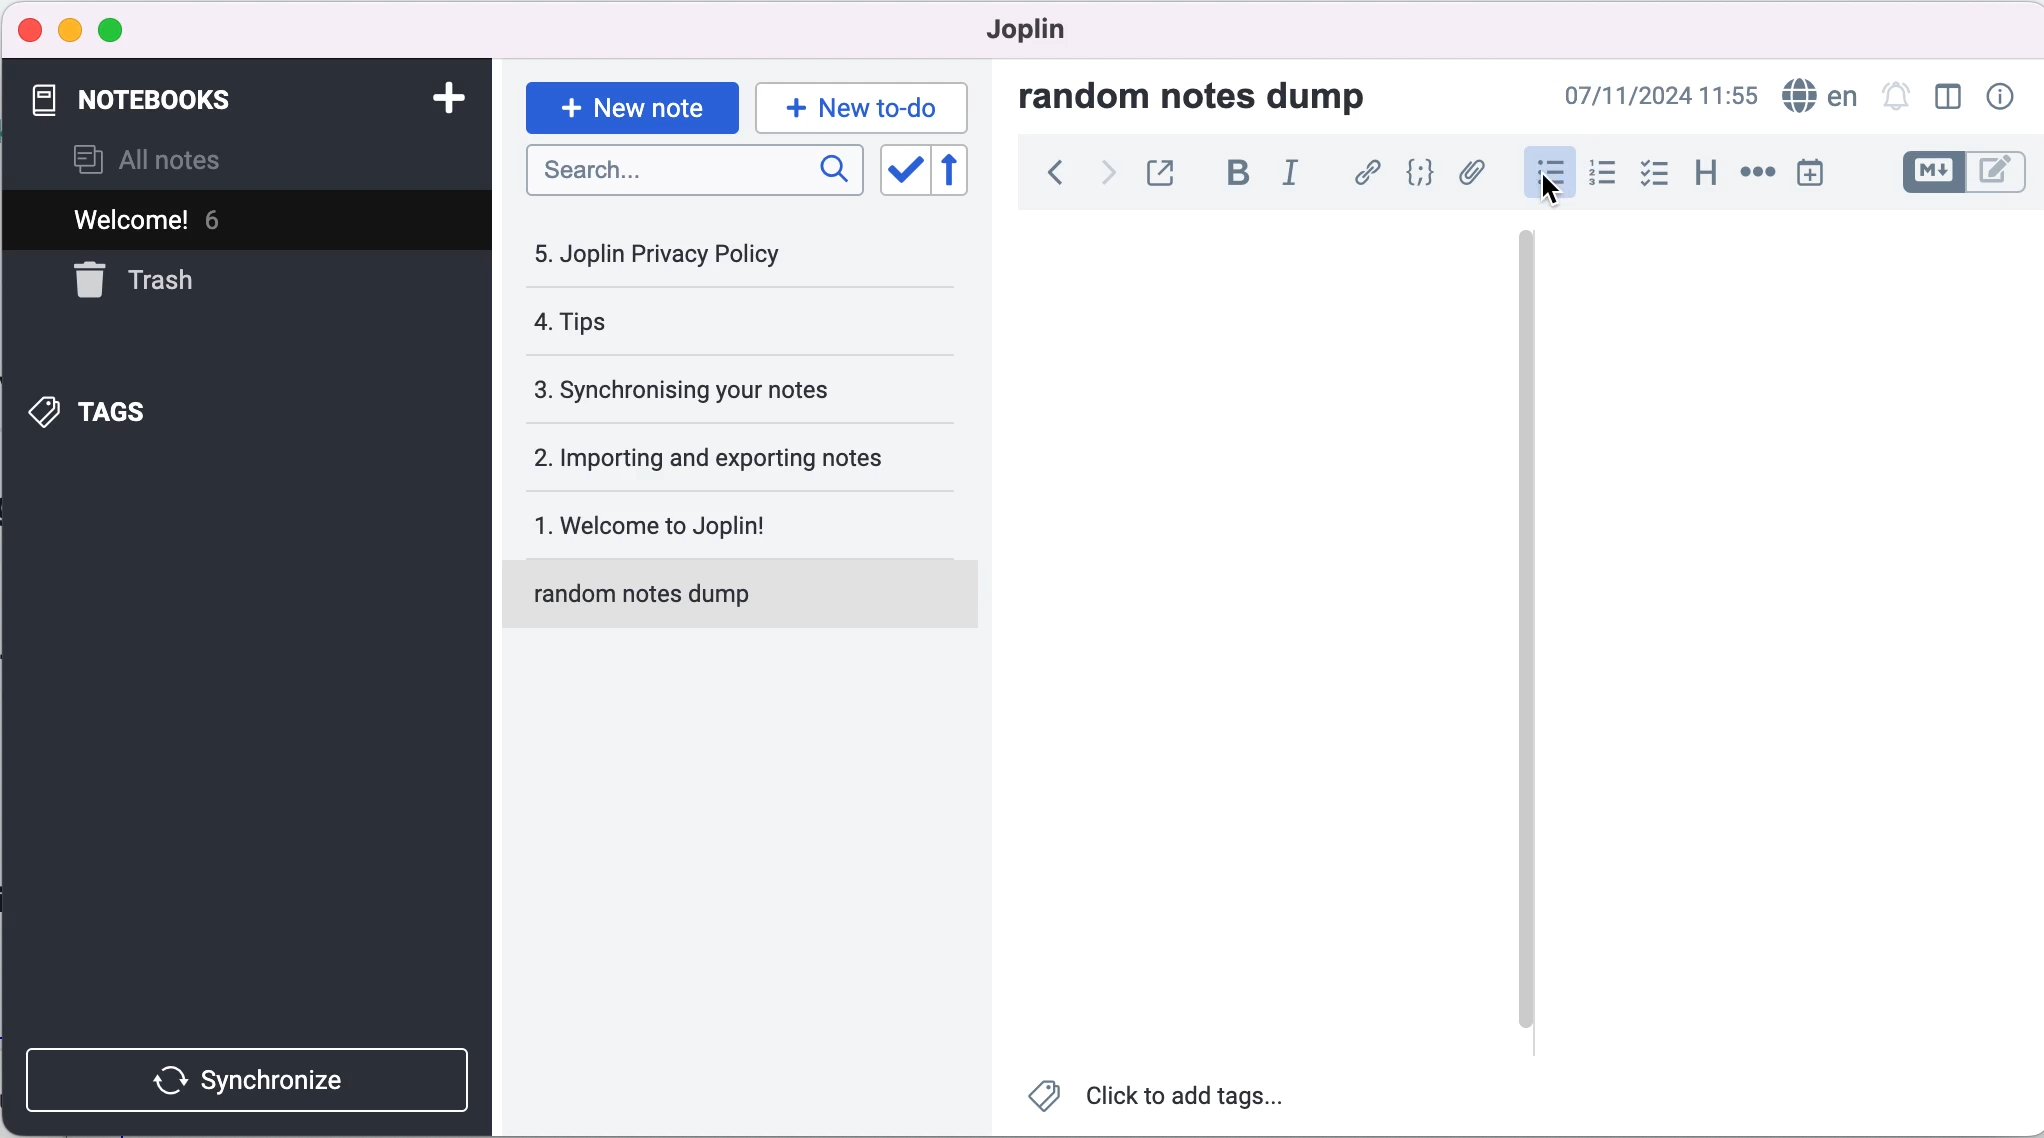  What do you see at coordinates (1363, 174) in the screenshot?
I see `hyperlink` at bounding box center [1363, 174].